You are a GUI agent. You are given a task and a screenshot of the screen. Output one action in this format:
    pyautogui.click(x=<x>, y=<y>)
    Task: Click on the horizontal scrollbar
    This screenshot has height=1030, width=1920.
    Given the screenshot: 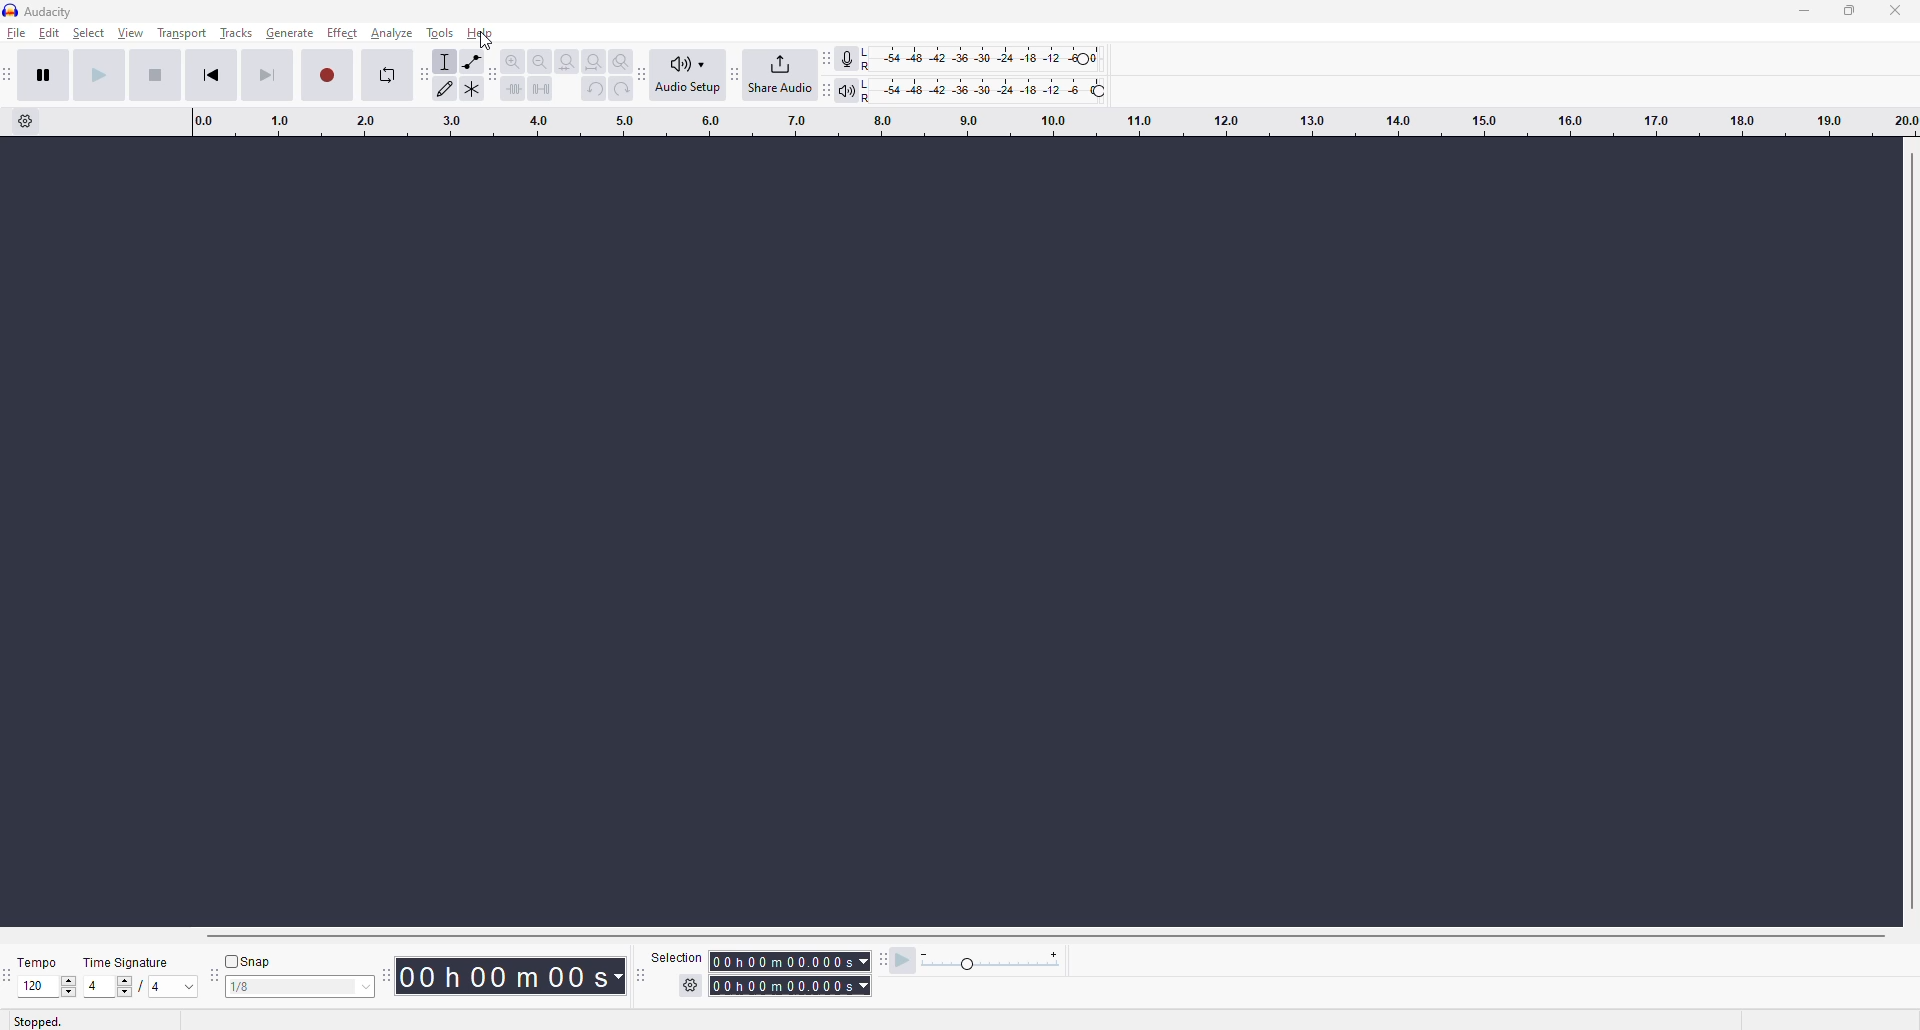 What is the action you would take?
    pyautogui.click(x=1046, y=932)
    